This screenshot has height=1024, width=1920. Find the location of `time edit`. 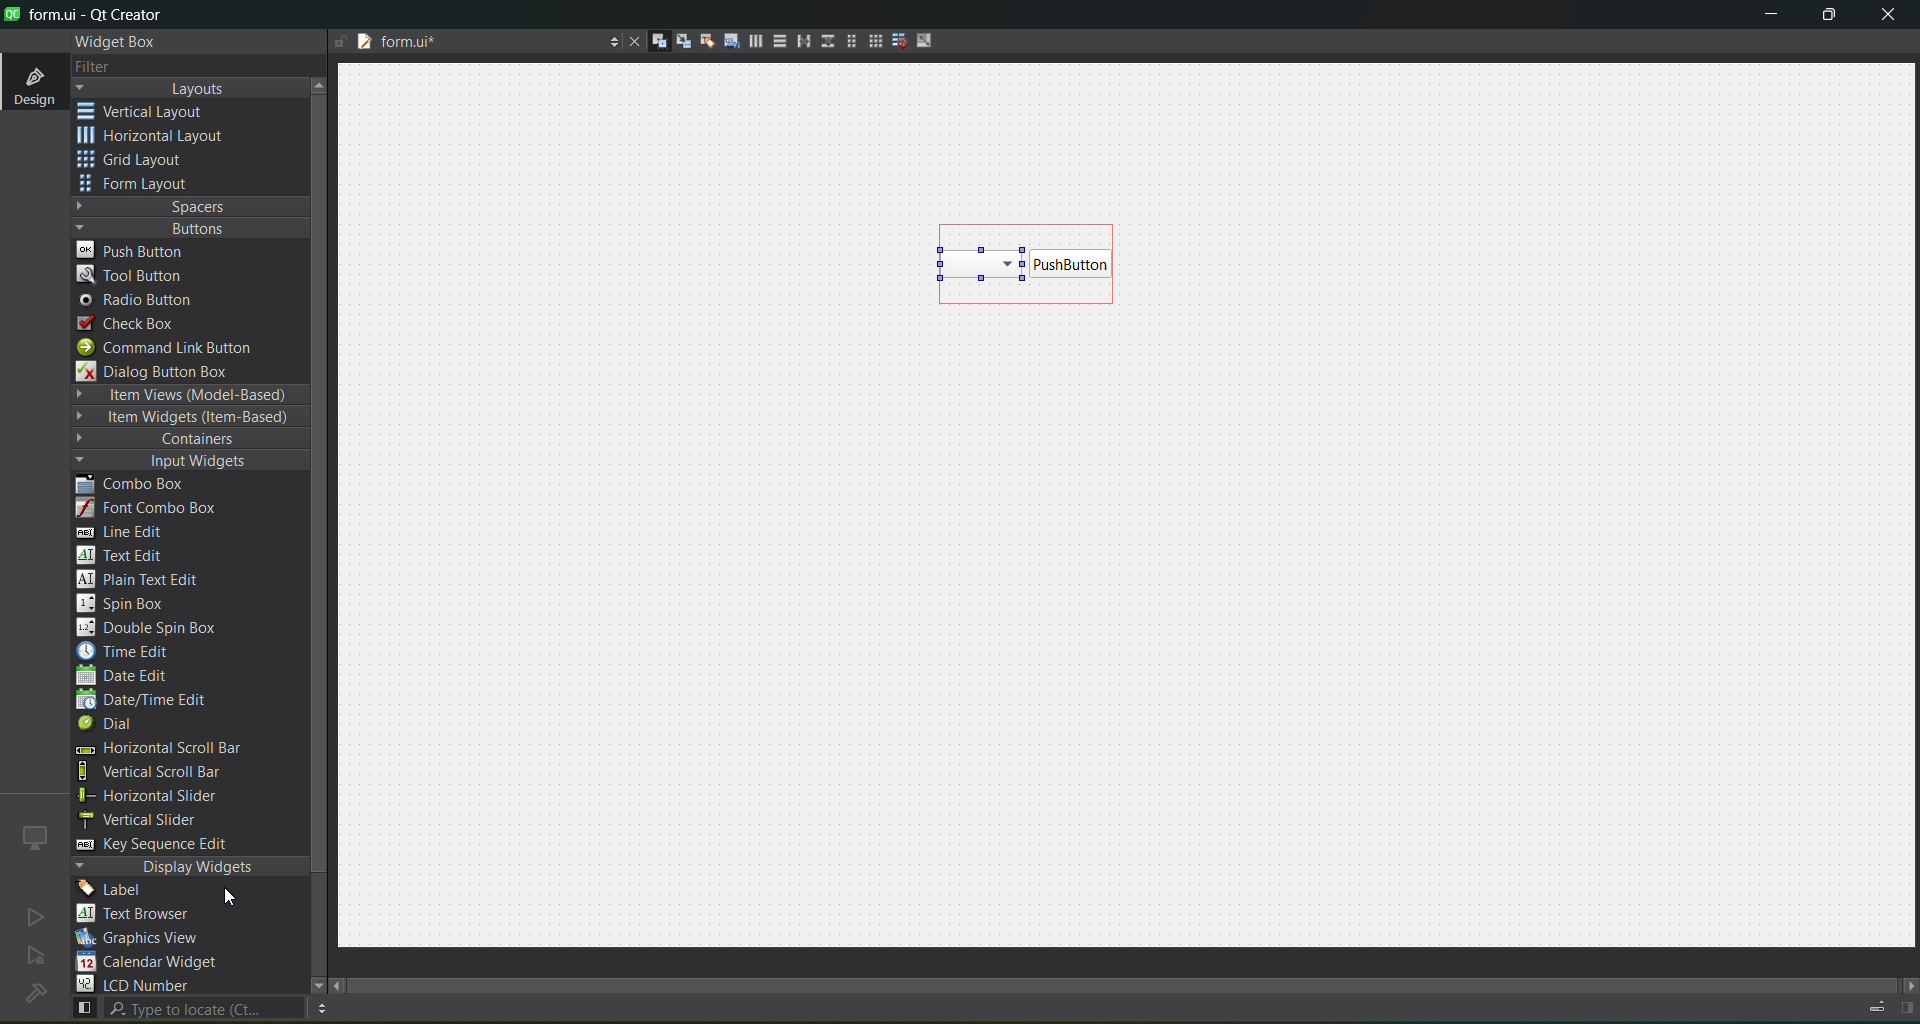

time edit is located at coordinates (130, 651).